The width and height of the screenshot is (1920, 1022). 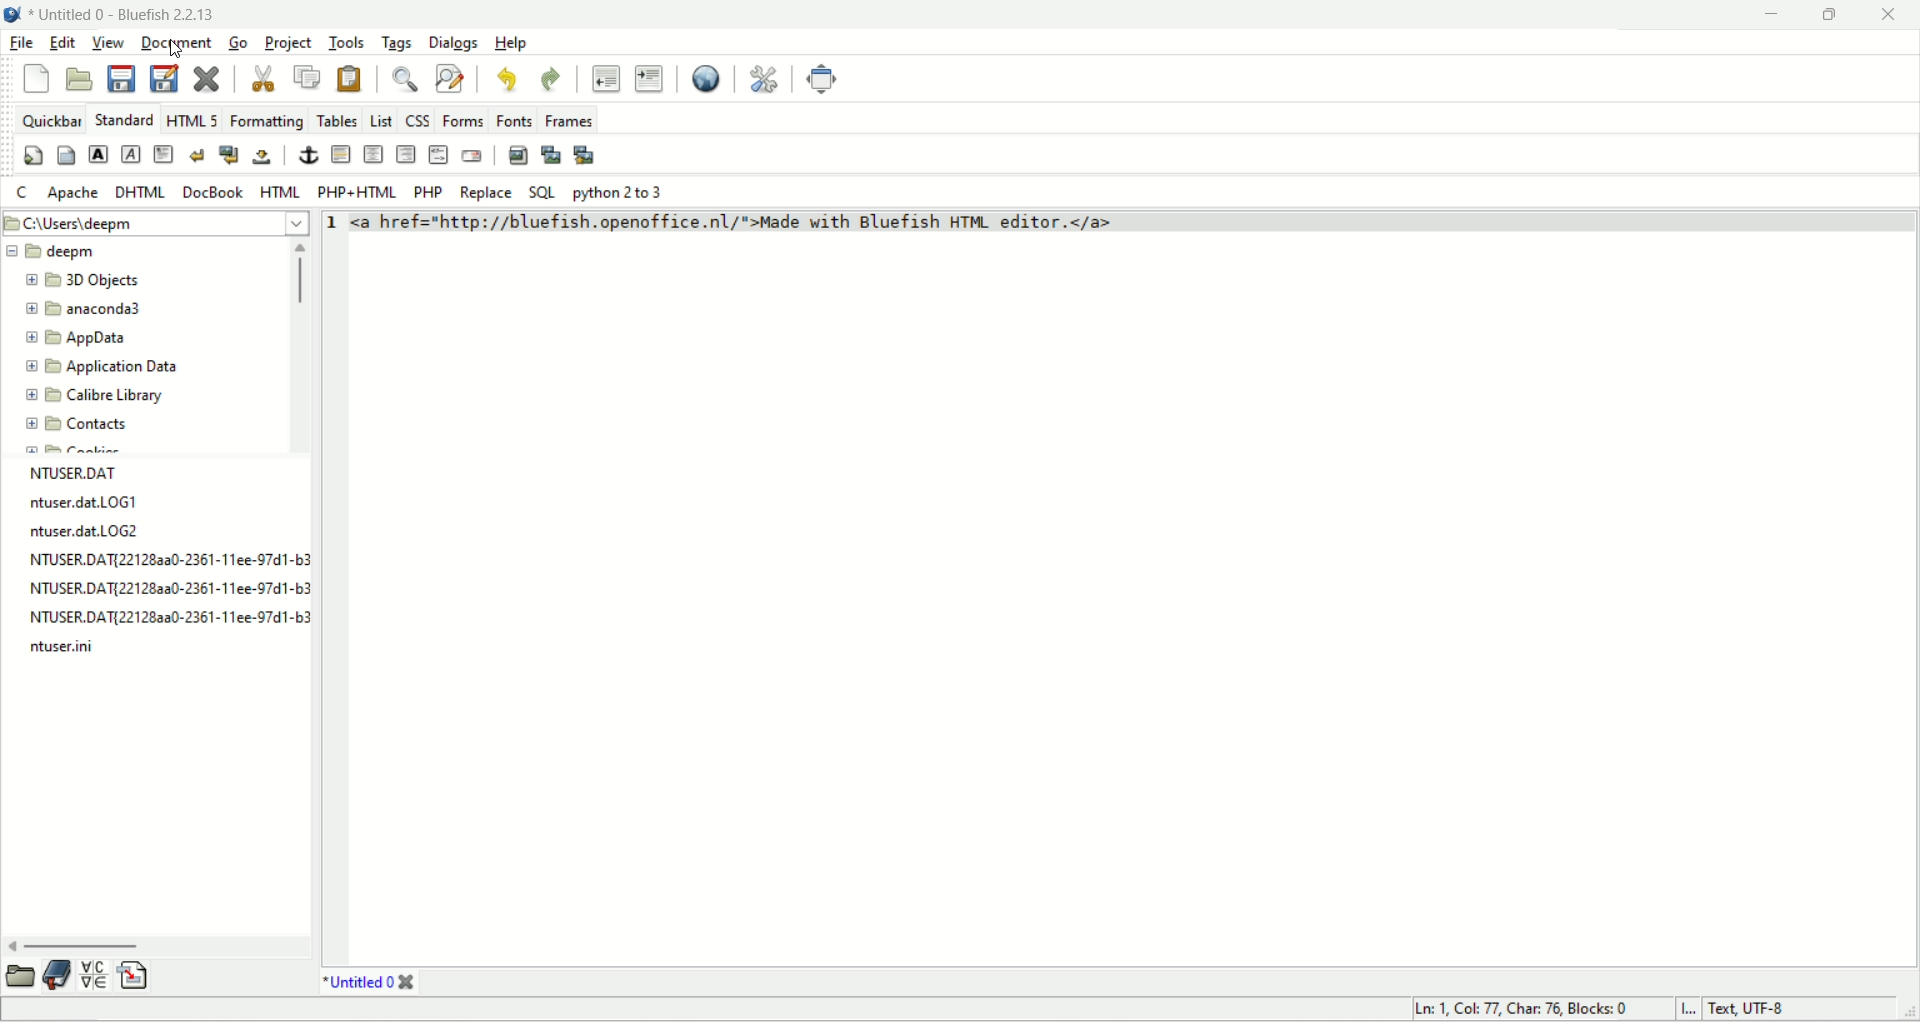 I want to click on documentation, so click(x=58, y=972).